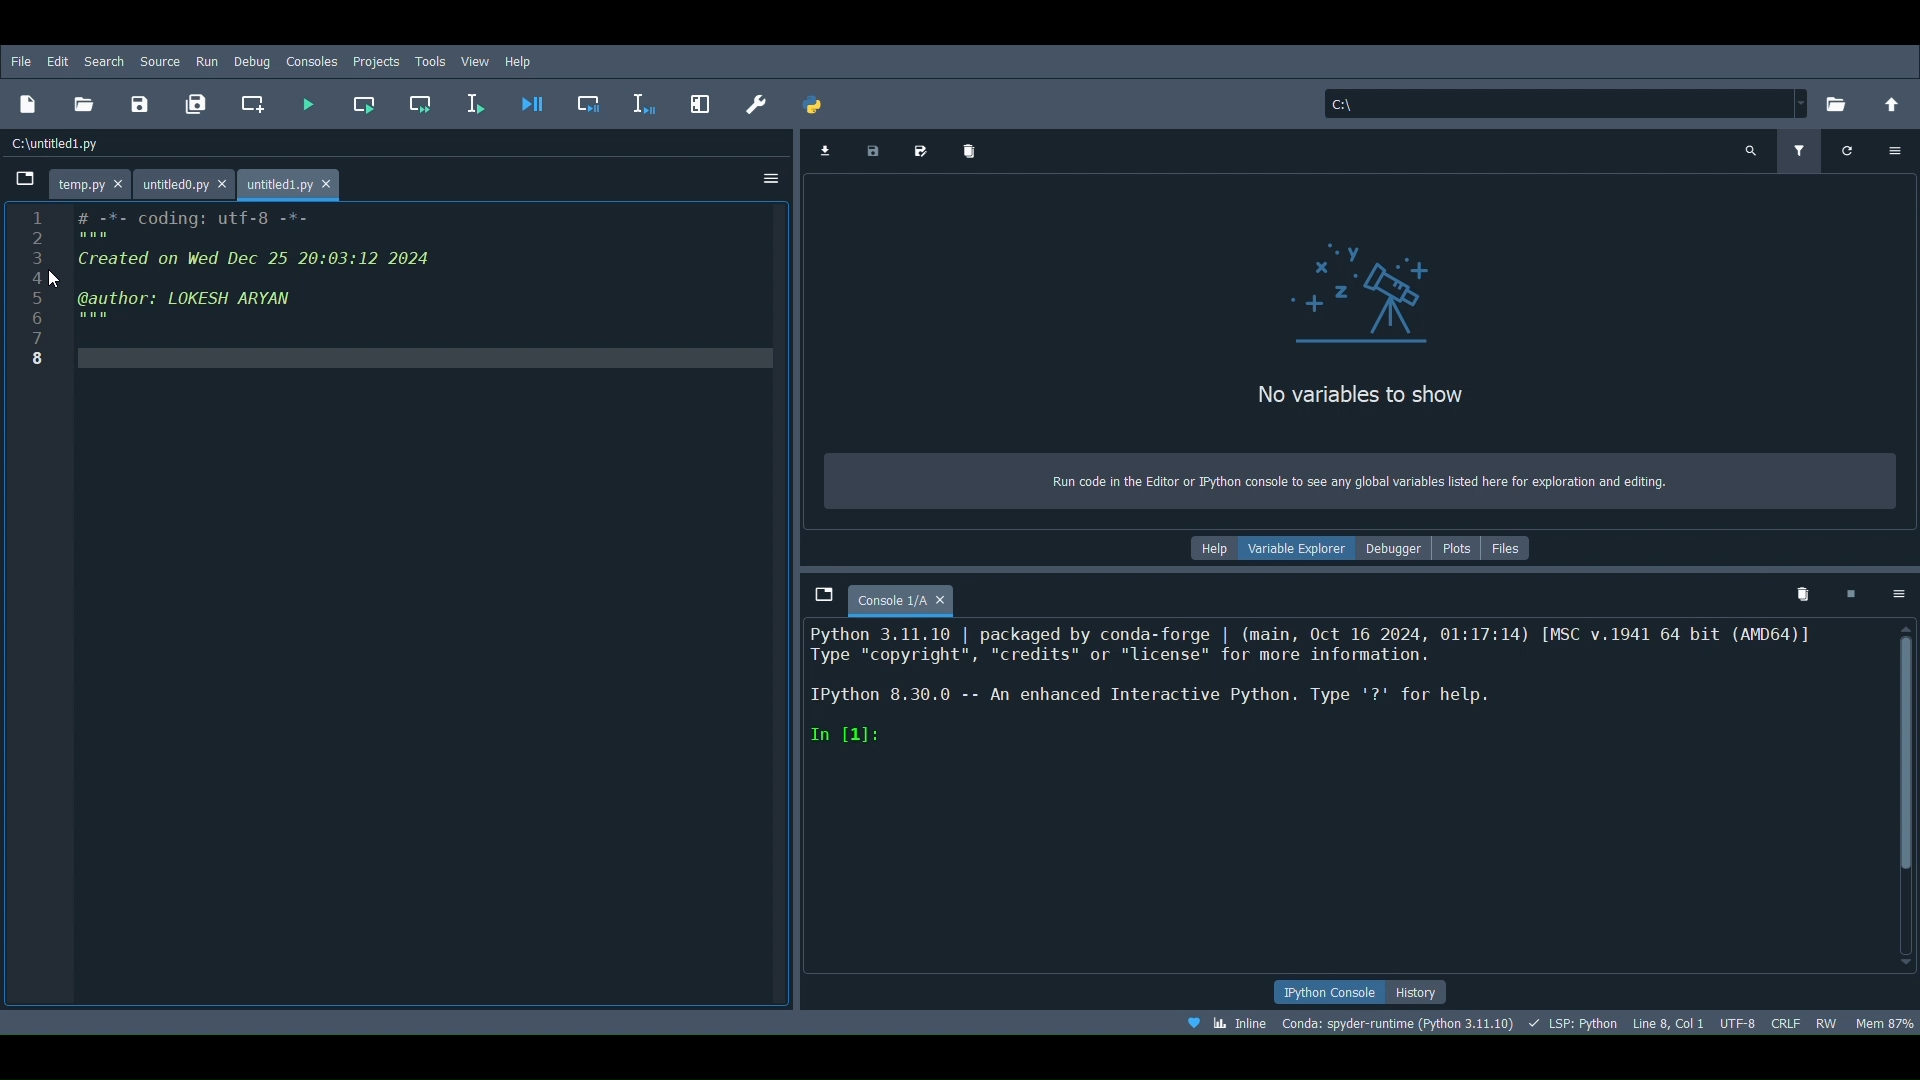 This screenshot has width=1920, height=1080. What do you see at coordinates (200, 100) in the screenshot?
I see `Save all files (Ctrl + Alt + S)` at bounding box center [200, 100].